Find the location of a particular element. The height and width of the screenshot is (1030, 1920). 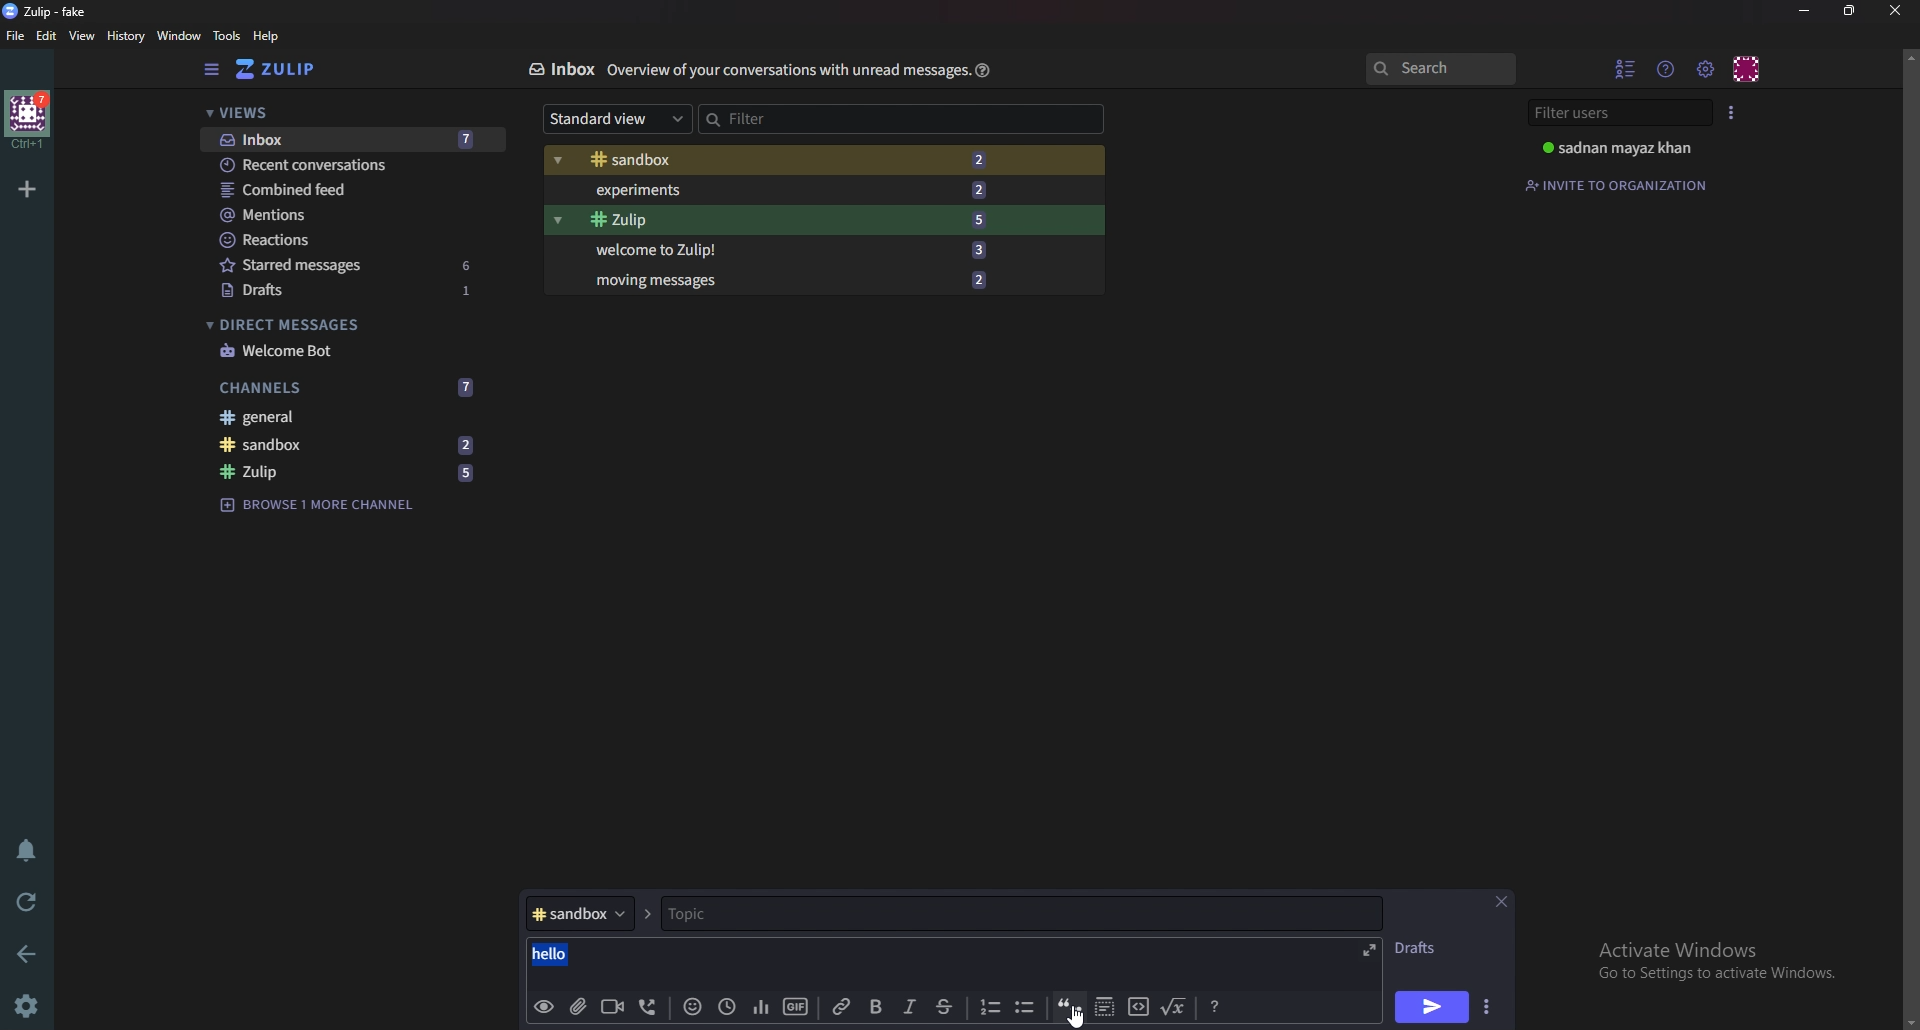

# Sandbox is located at coordinates (702, 161).